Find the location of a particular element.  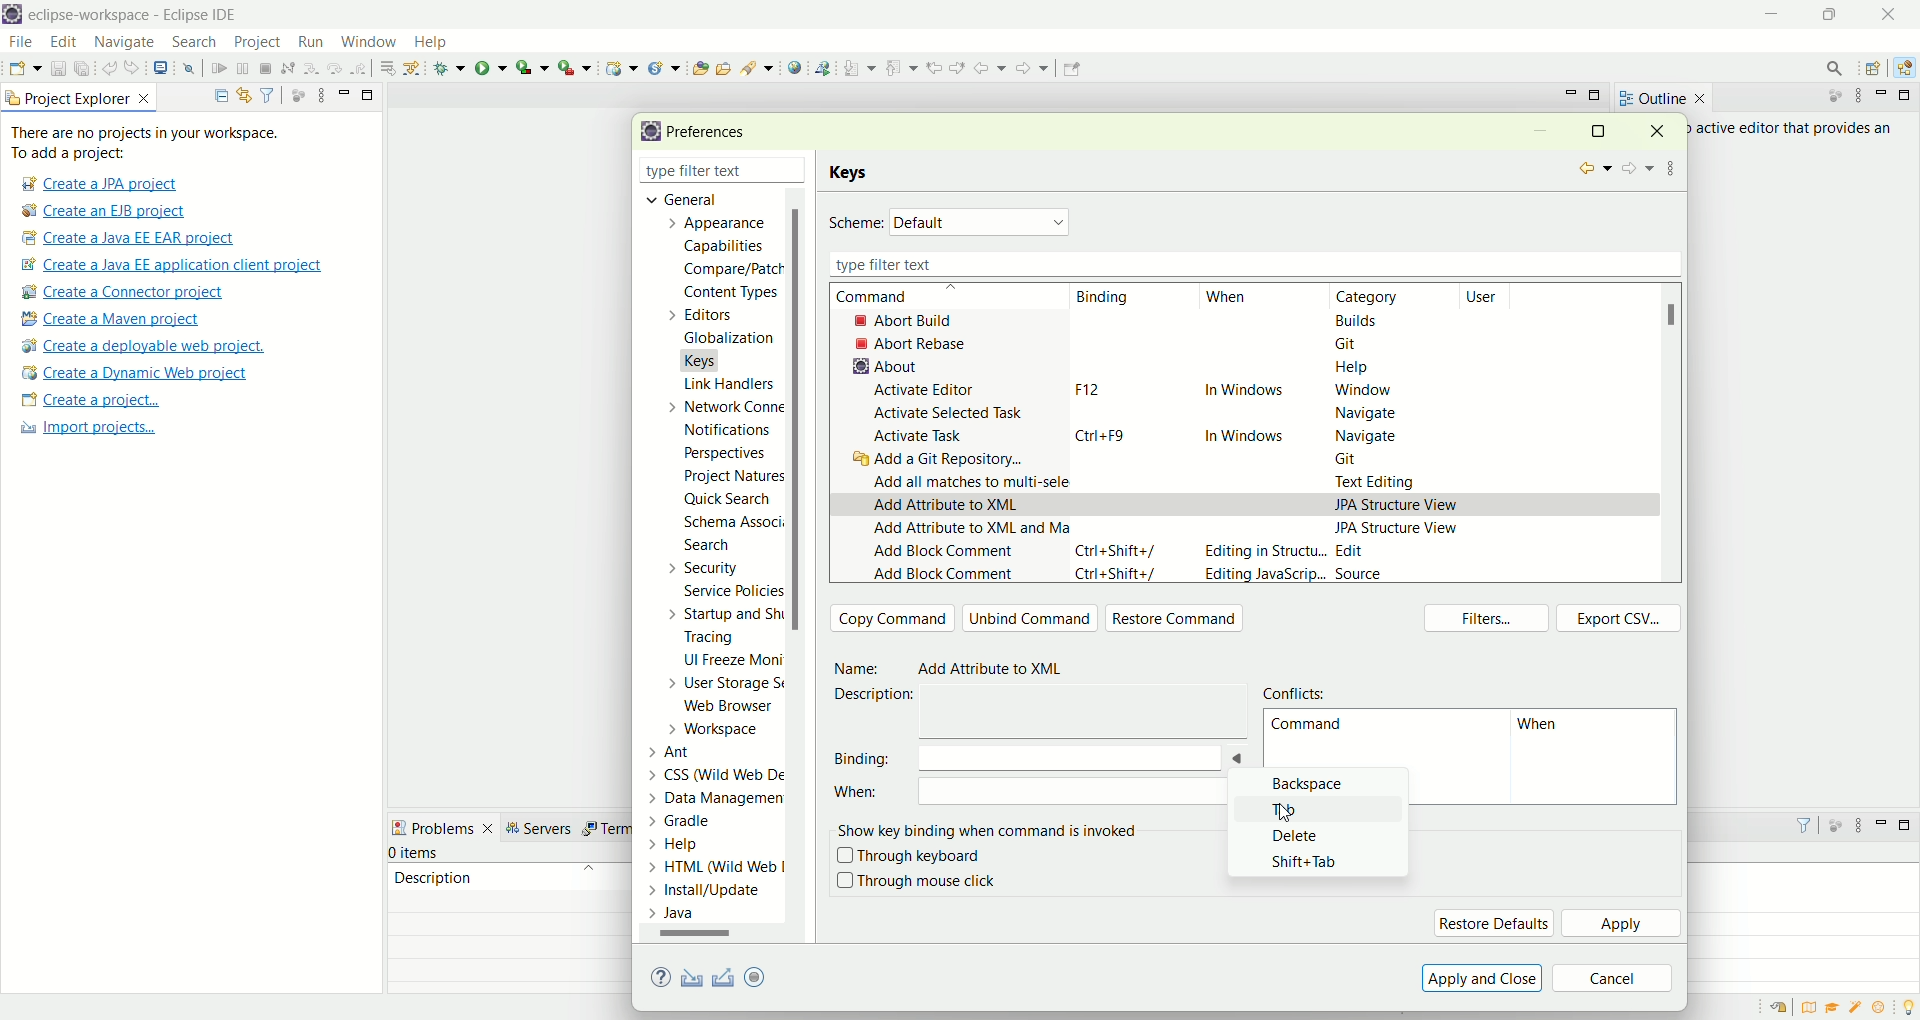

minimize is located at coordinates (1540, 133).